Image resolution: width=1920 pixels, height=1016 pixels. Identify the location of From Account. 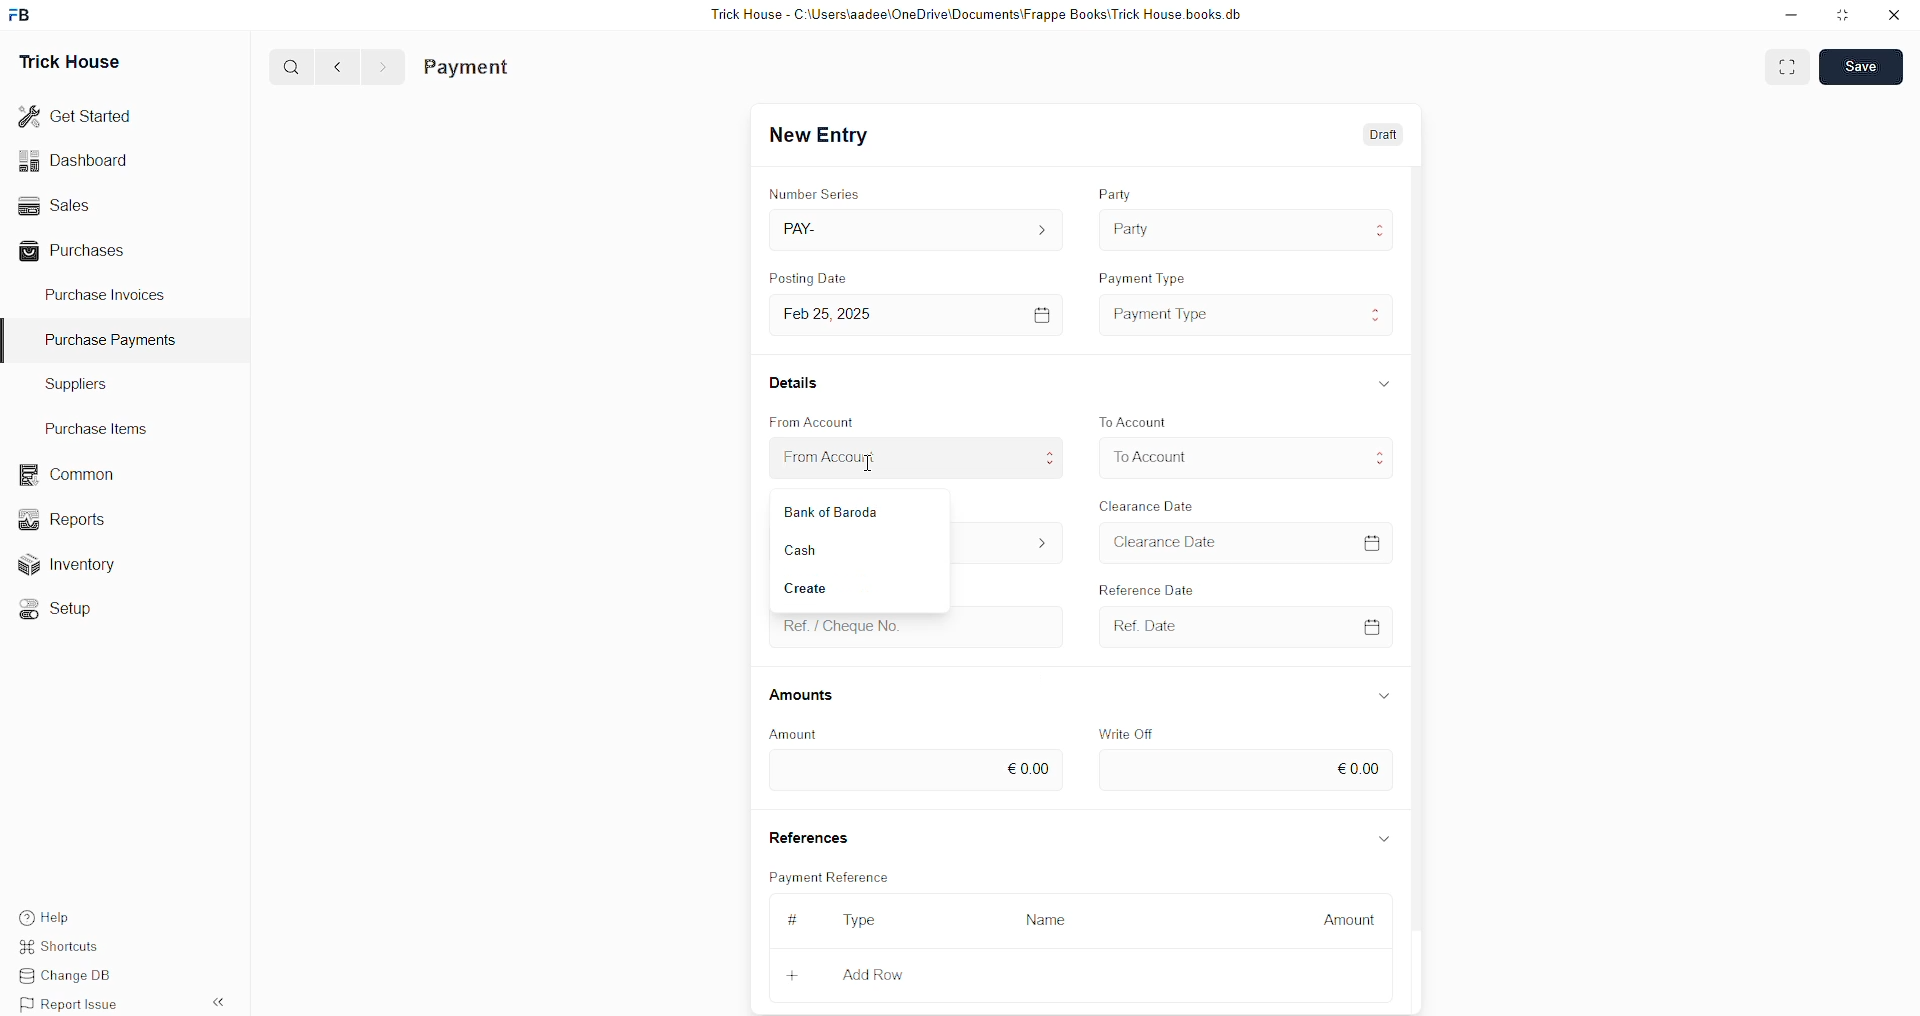
(819, 420).